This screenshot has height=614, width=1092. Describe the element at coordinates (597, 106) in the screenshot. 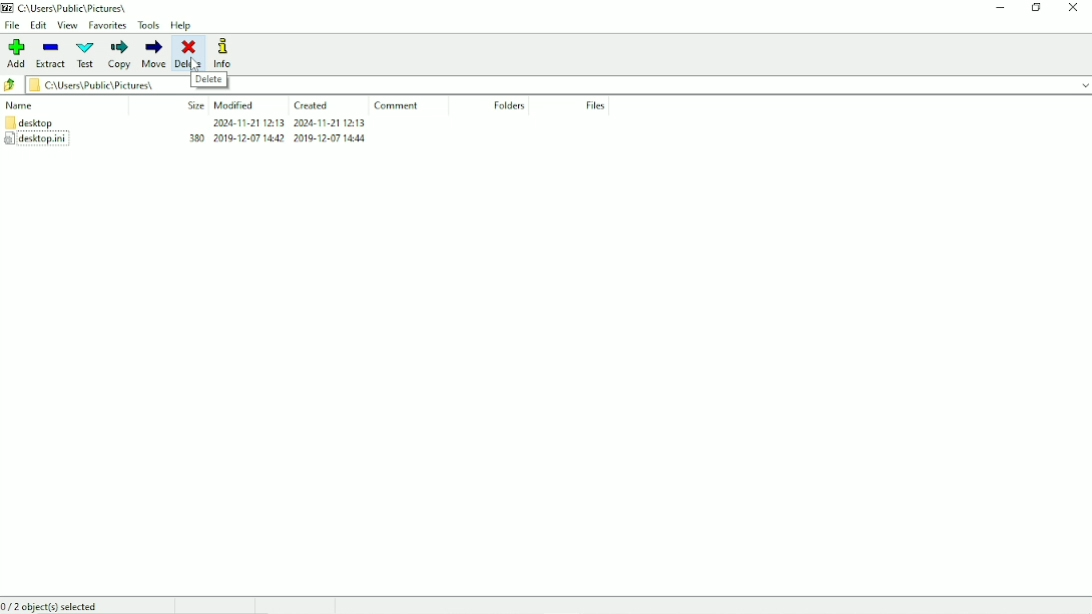

I see `Files` at that location.